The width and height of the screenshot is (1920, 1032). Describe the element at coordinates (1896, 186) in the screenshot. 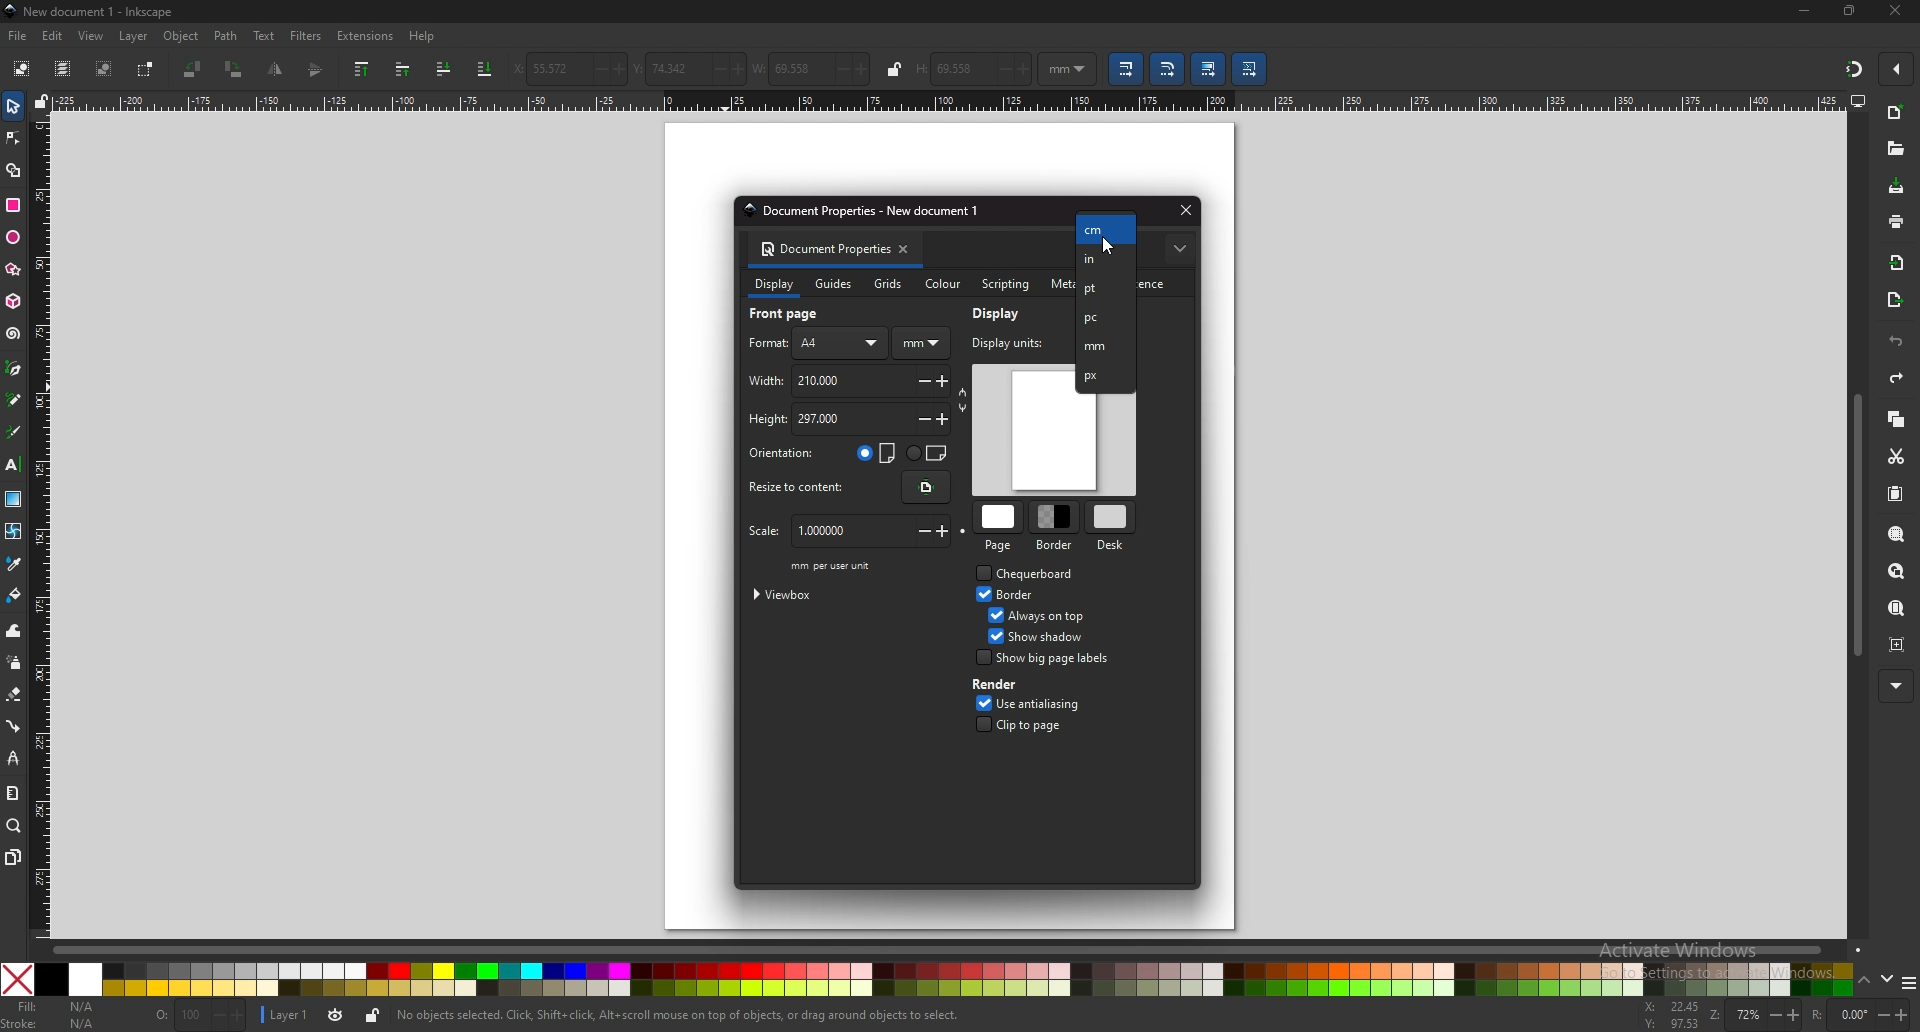

I see `save` at that location.